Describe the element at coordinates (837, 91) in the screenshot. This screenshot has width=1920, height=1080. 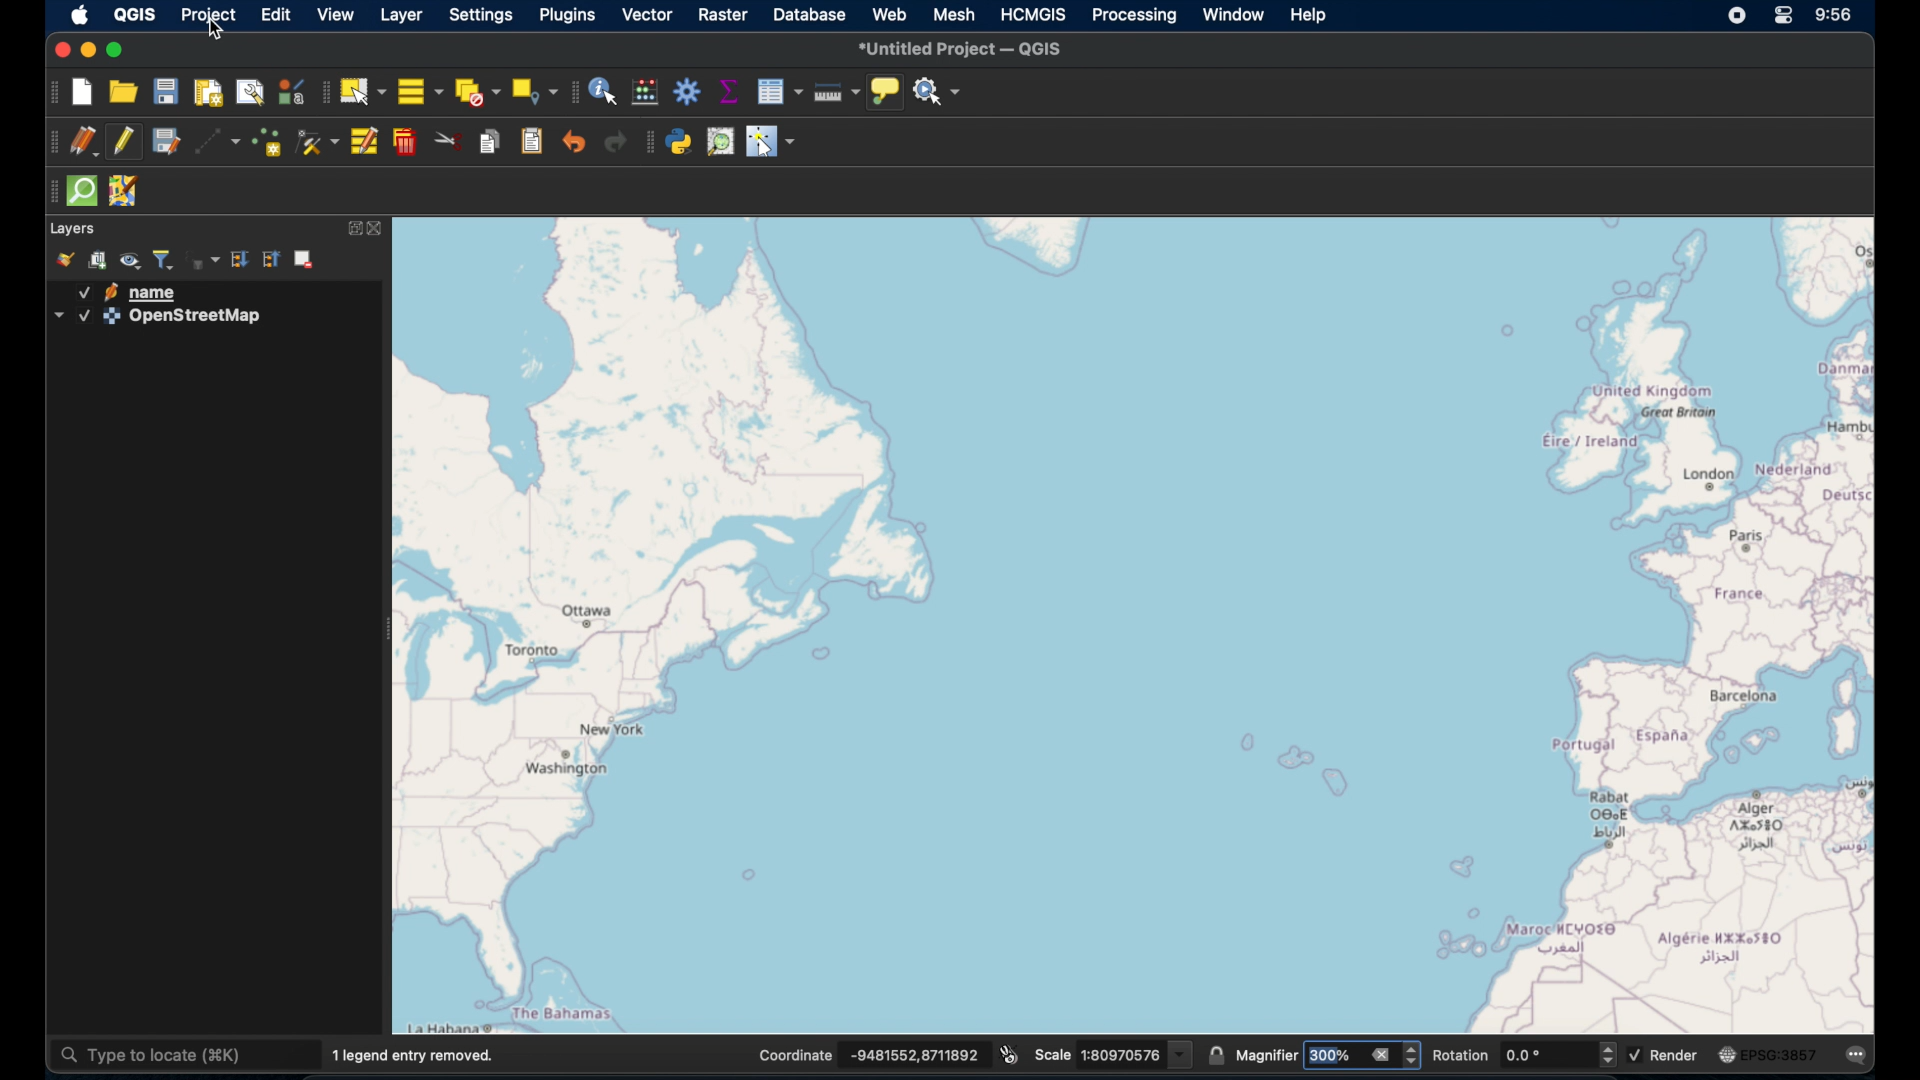
I see `measure line` at that location.